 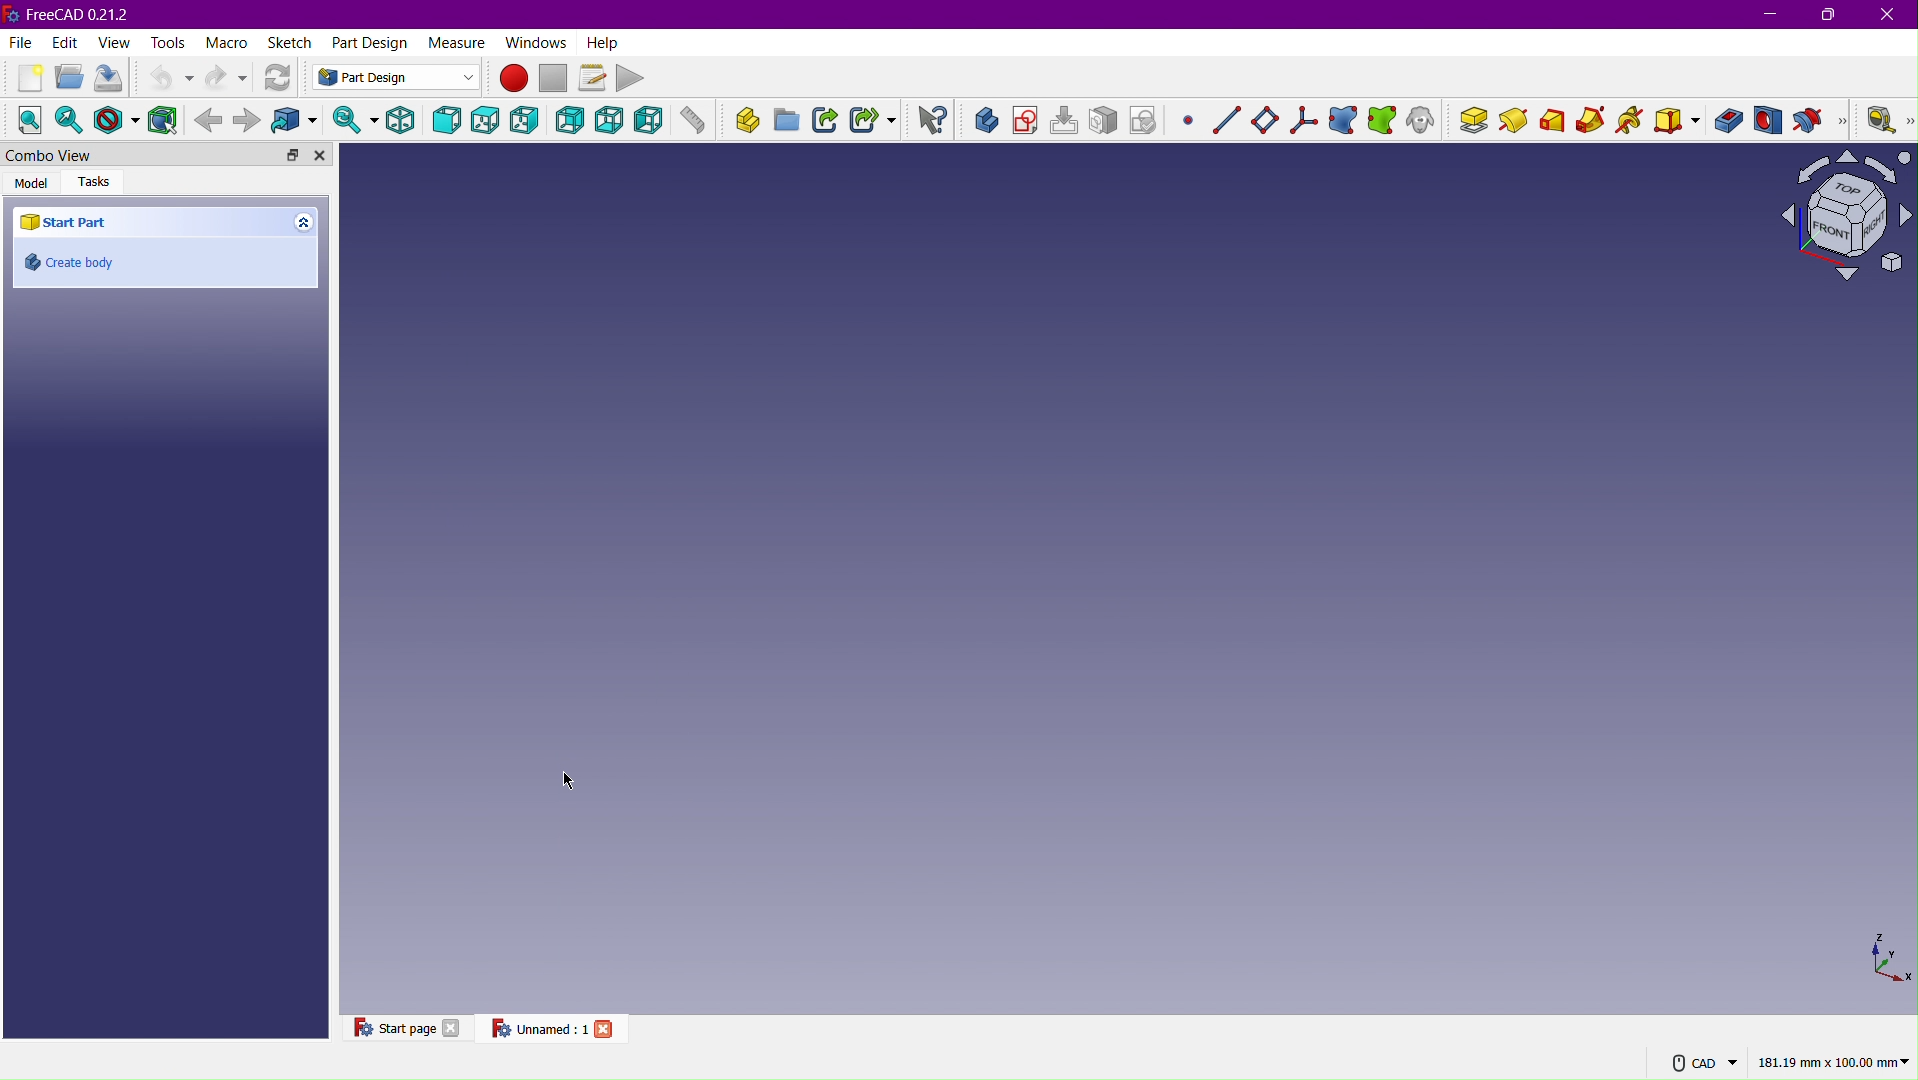 I want to click on XYZ view, so click(x=1882, y=958).